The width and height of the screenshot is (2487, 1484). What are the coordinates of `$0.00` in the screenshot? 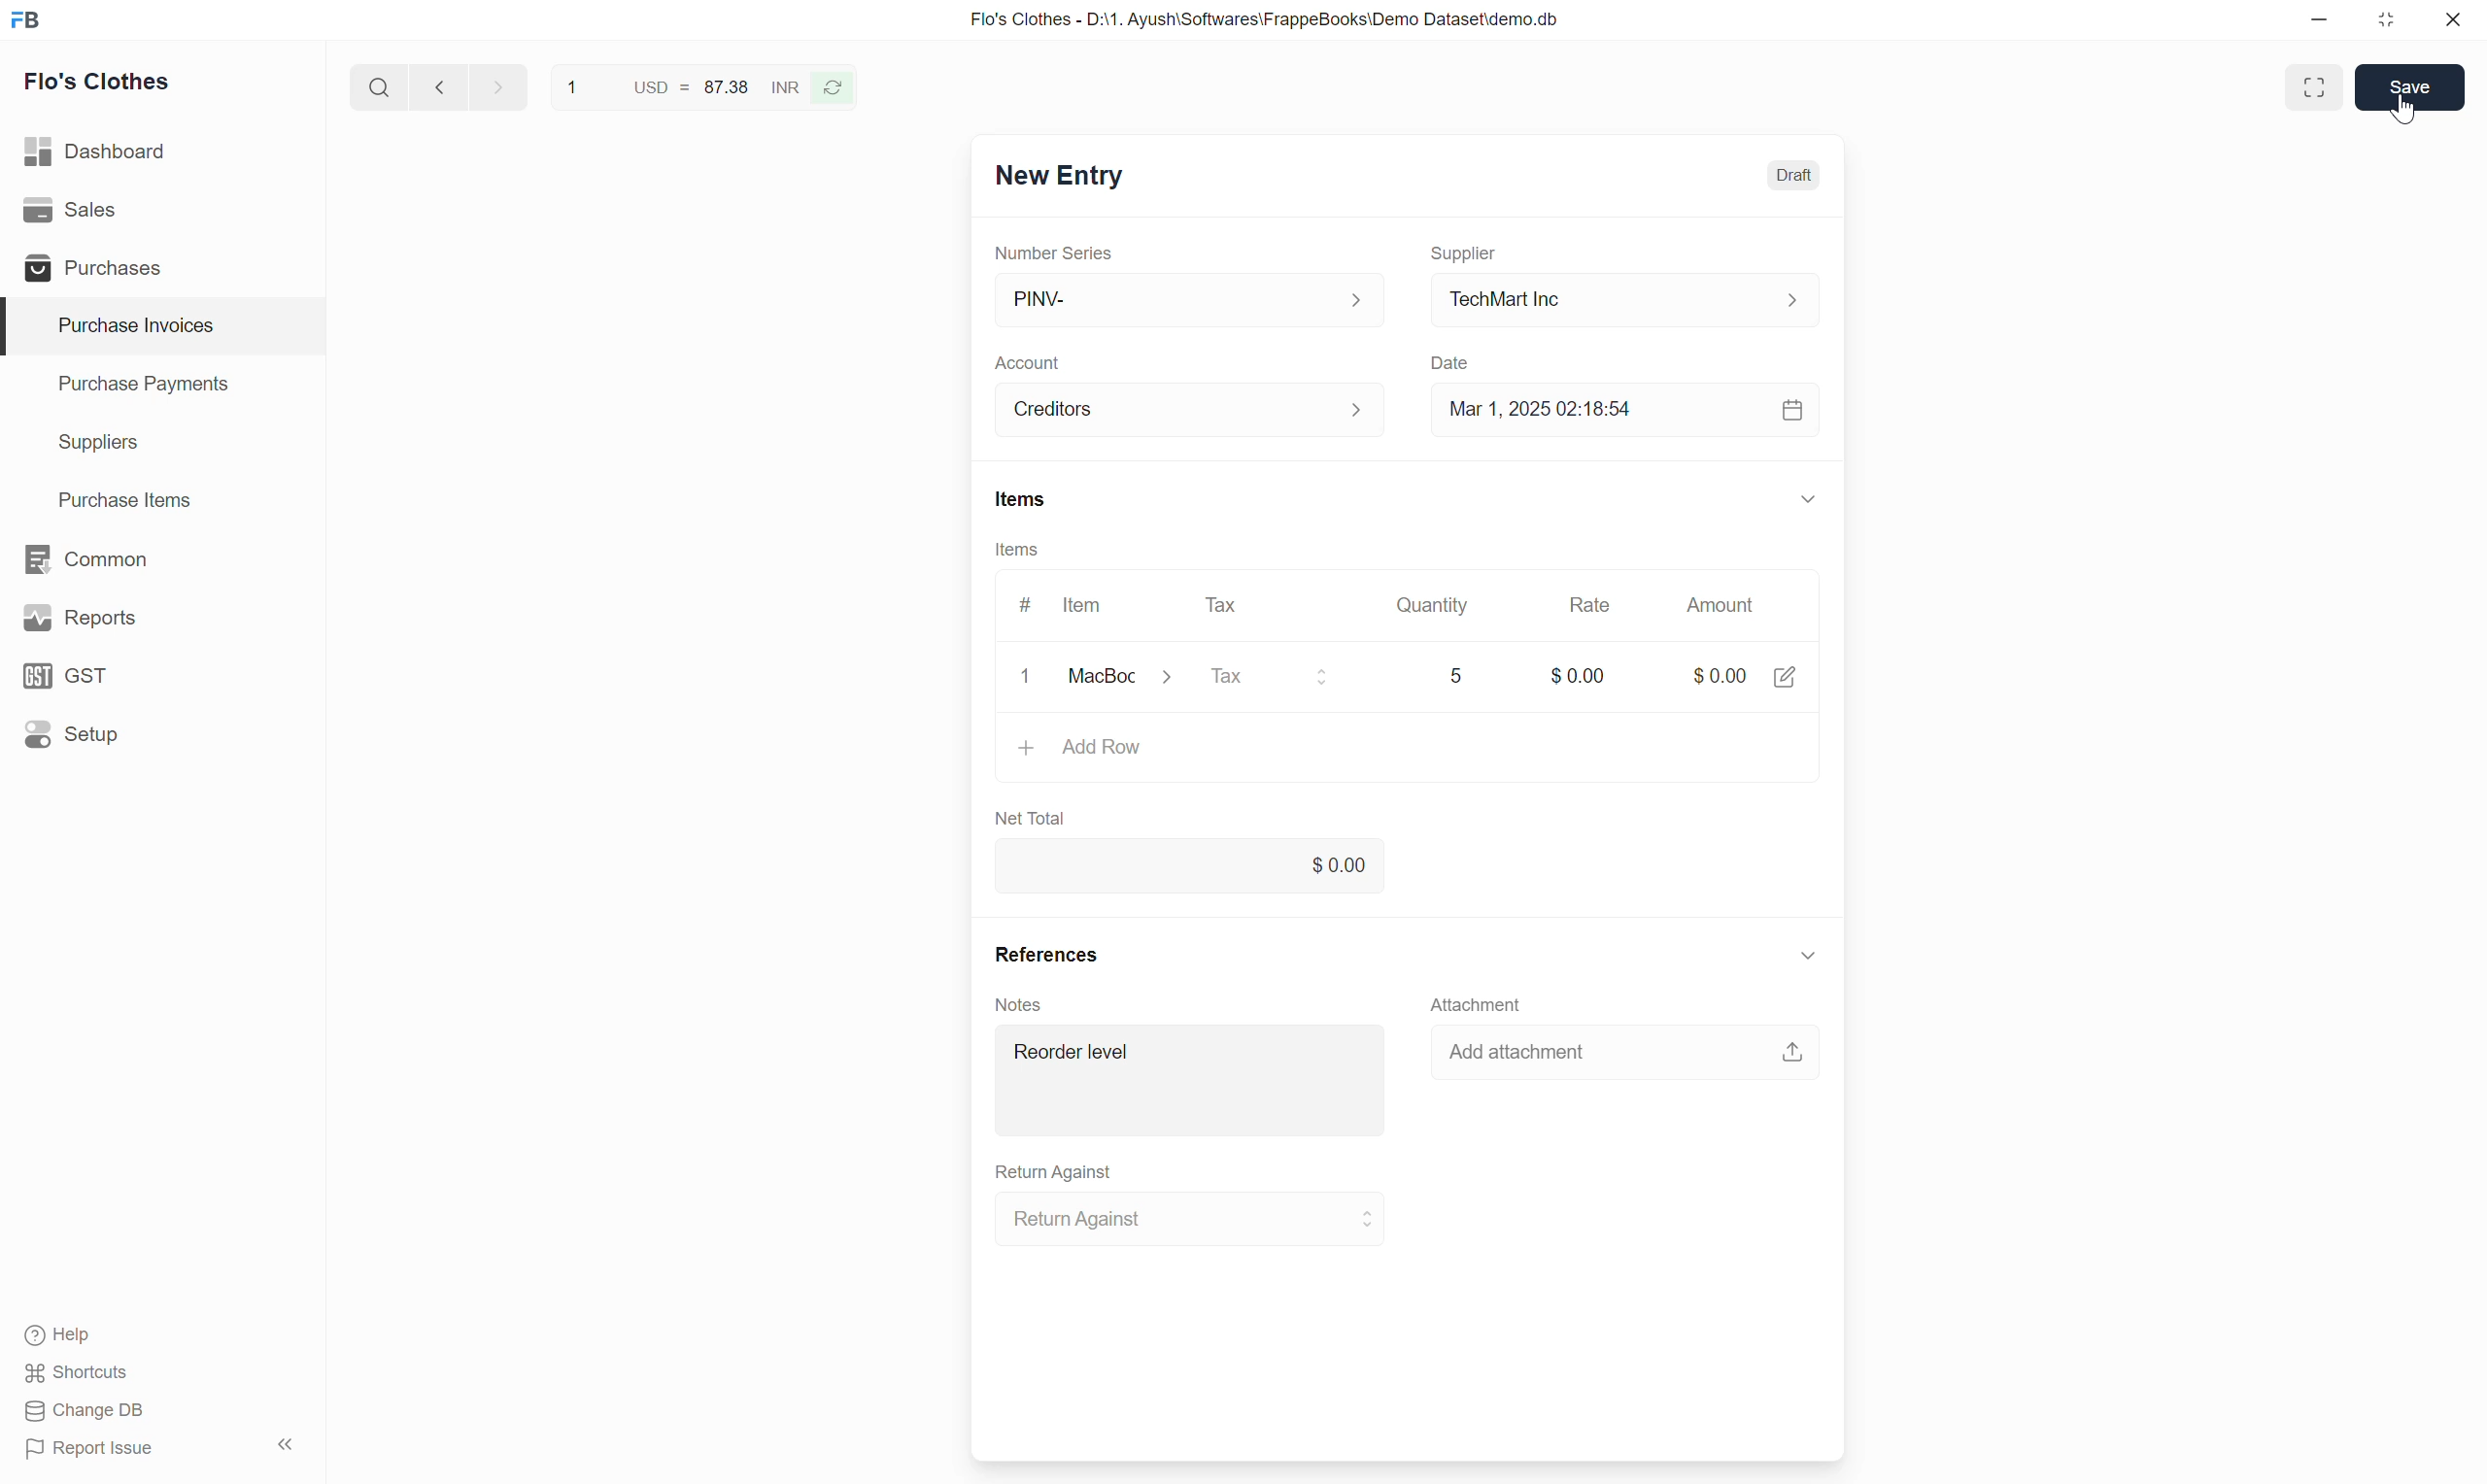 It's located at (1745, 670).